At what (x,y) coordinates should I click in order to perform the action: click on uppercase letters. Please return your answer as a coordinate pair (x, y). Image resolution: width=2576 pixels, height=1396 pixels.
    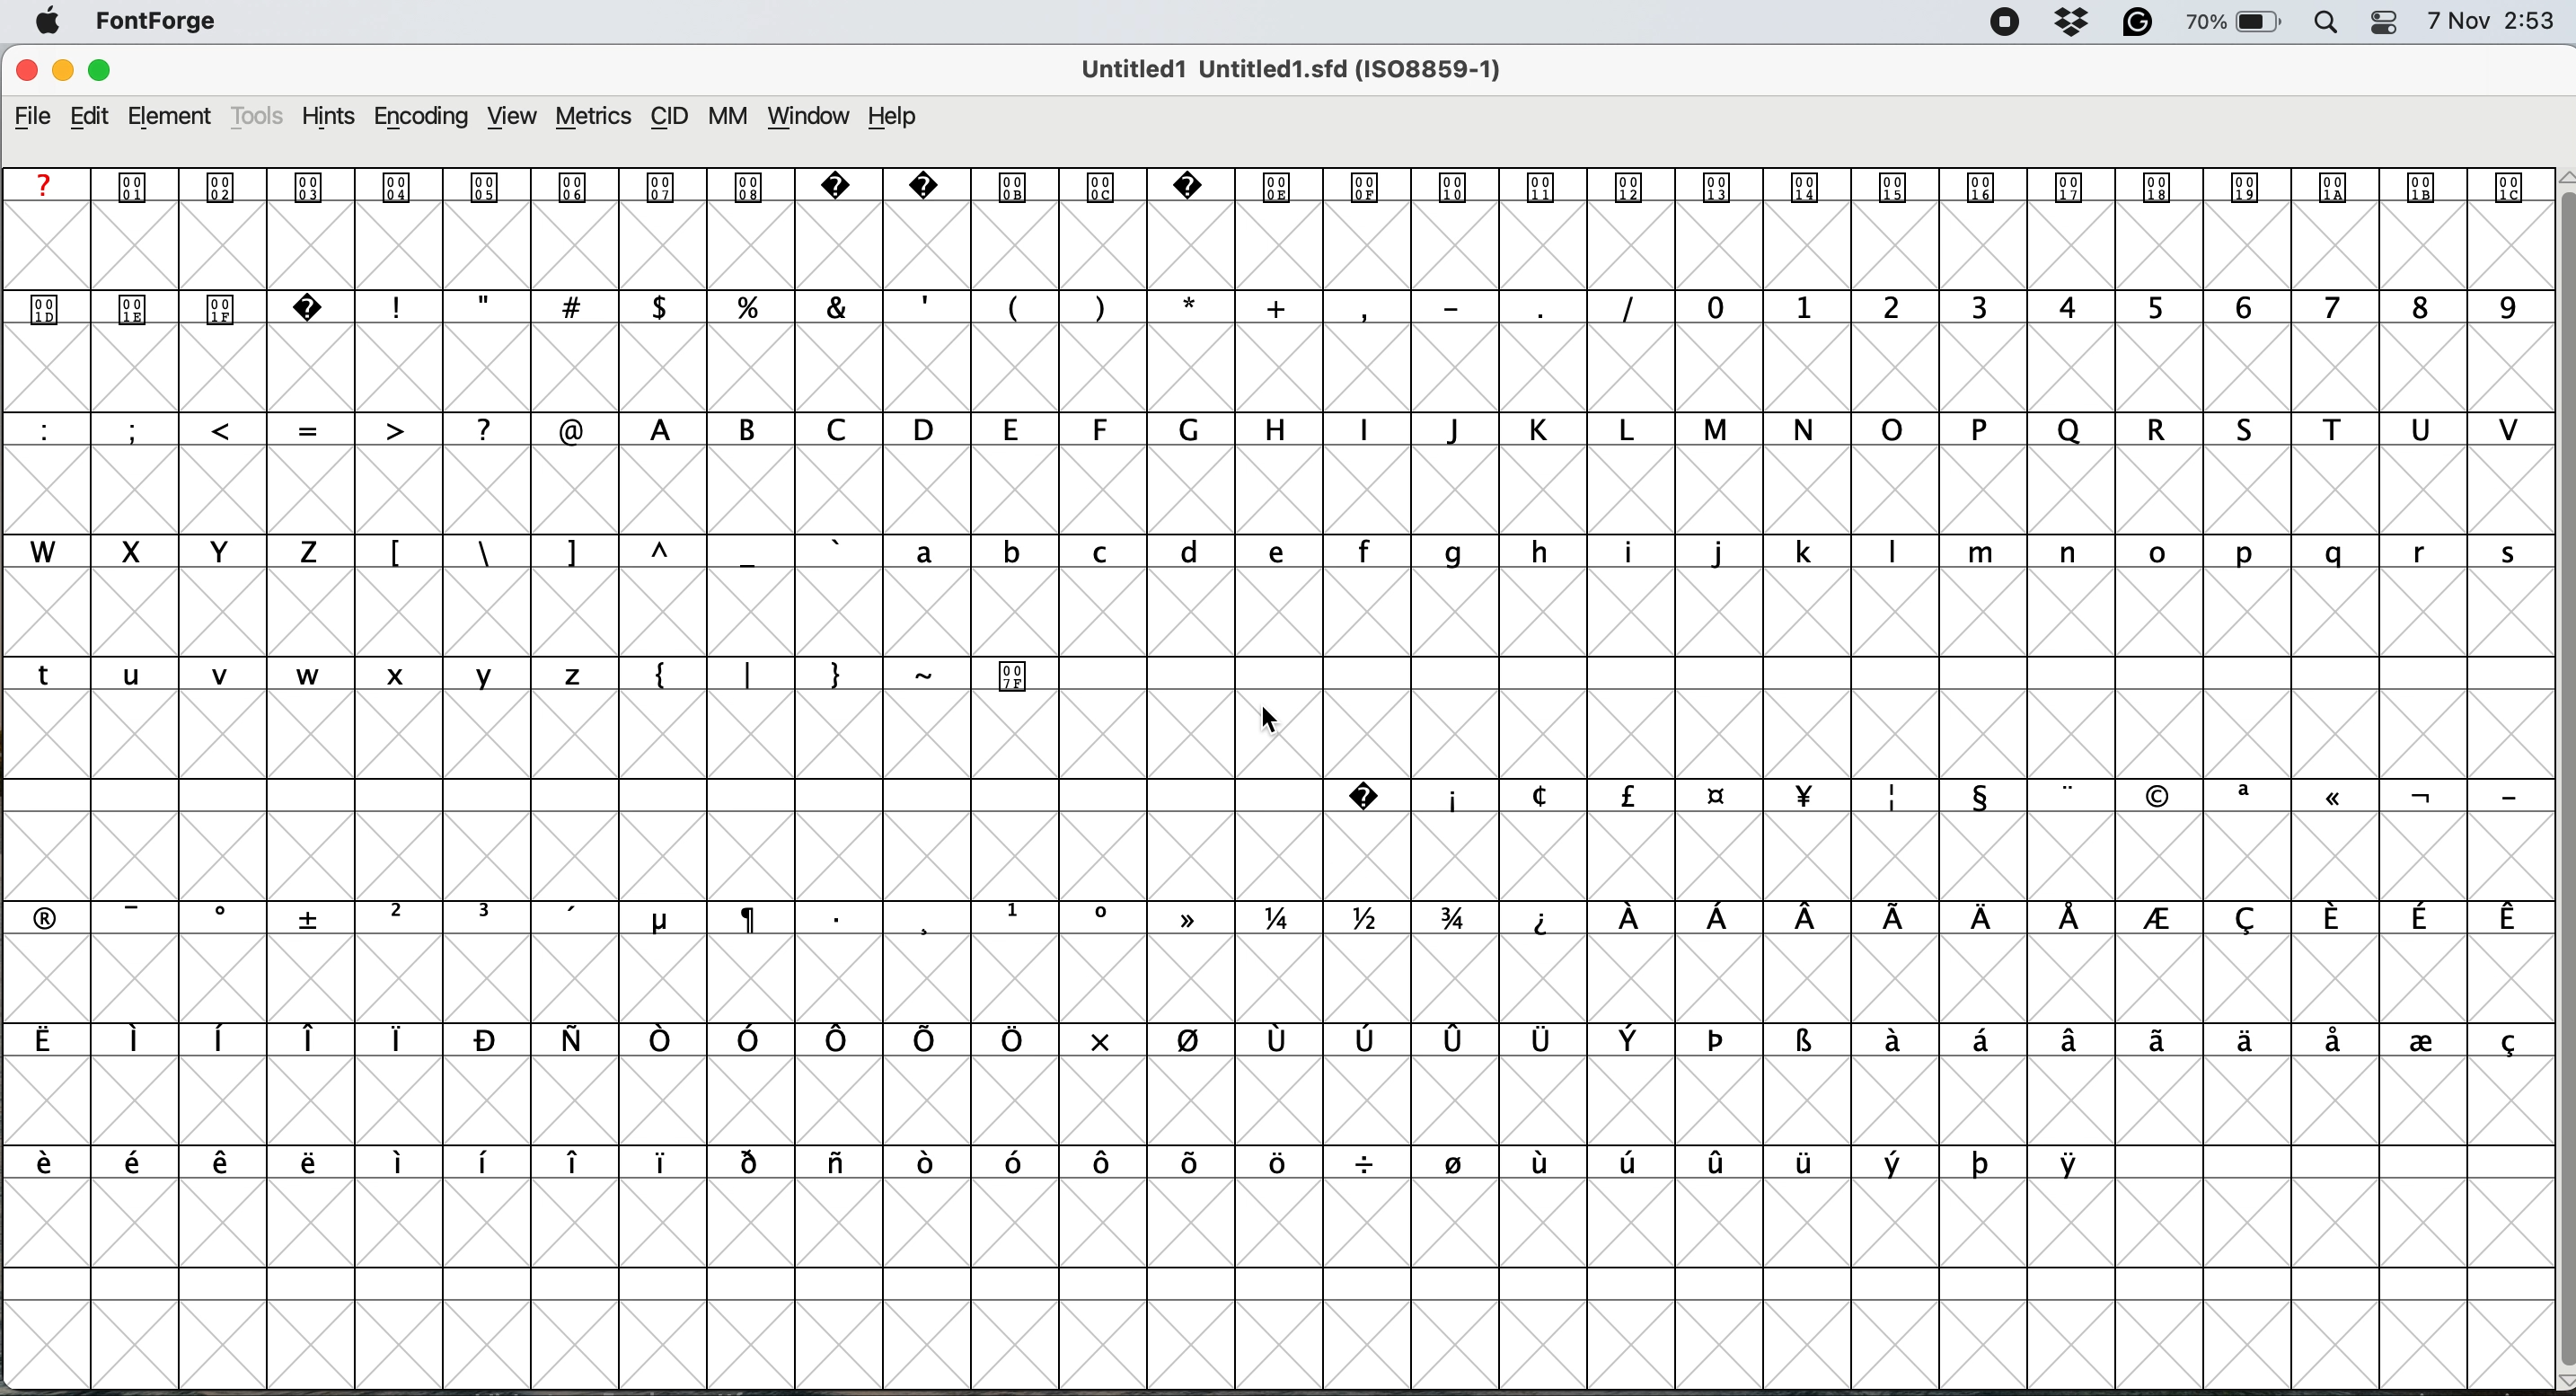
    Looking at the image, I should click on (1575, 429).